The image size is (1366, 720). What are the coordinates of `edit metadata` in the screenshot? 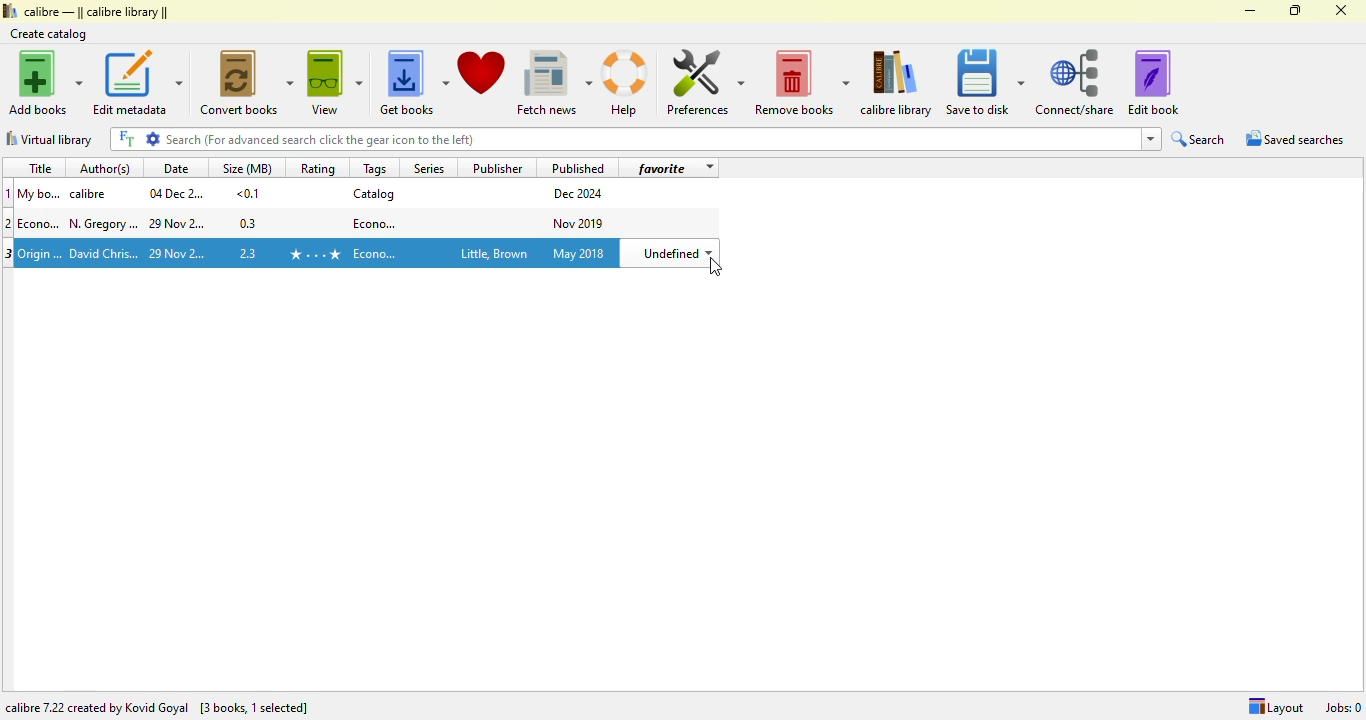 It's located at (137, 82).